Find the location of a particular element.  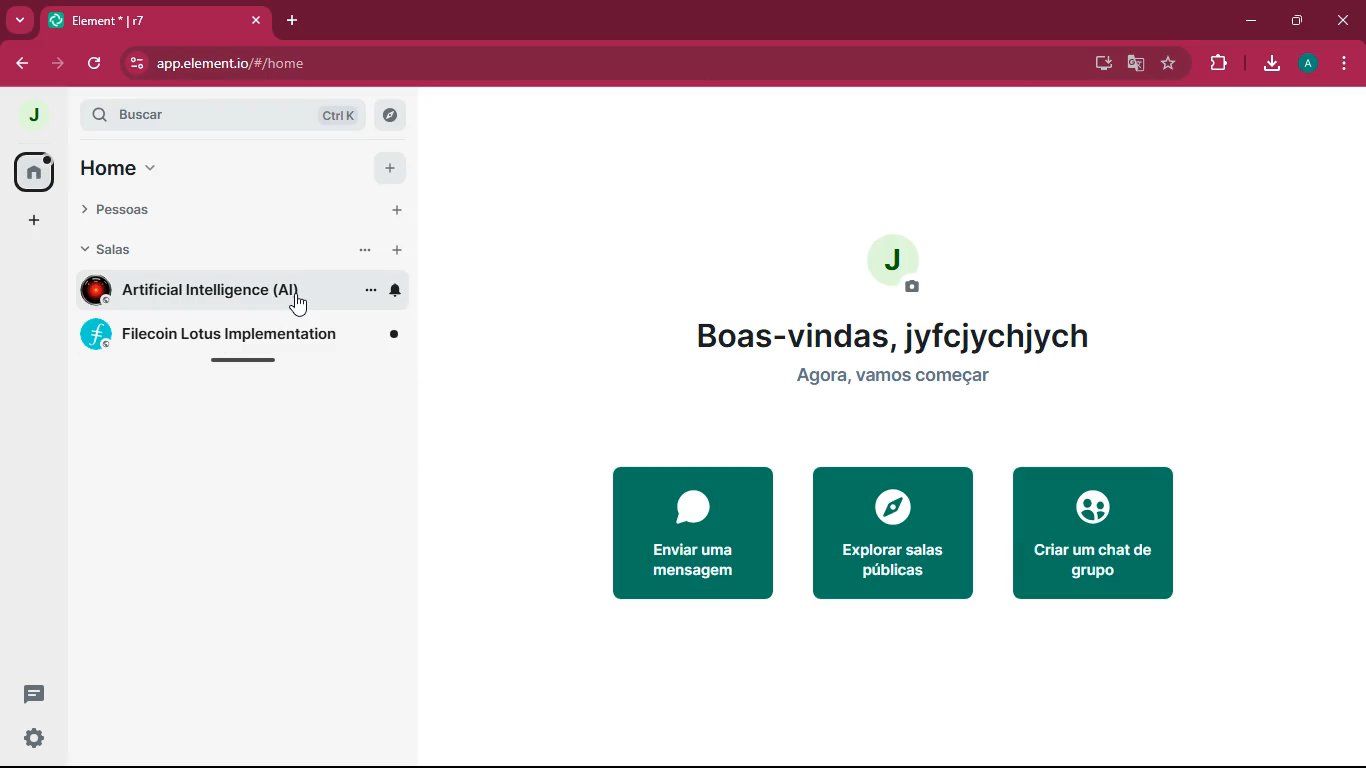

extensions is located at coordinates (1217, 63).